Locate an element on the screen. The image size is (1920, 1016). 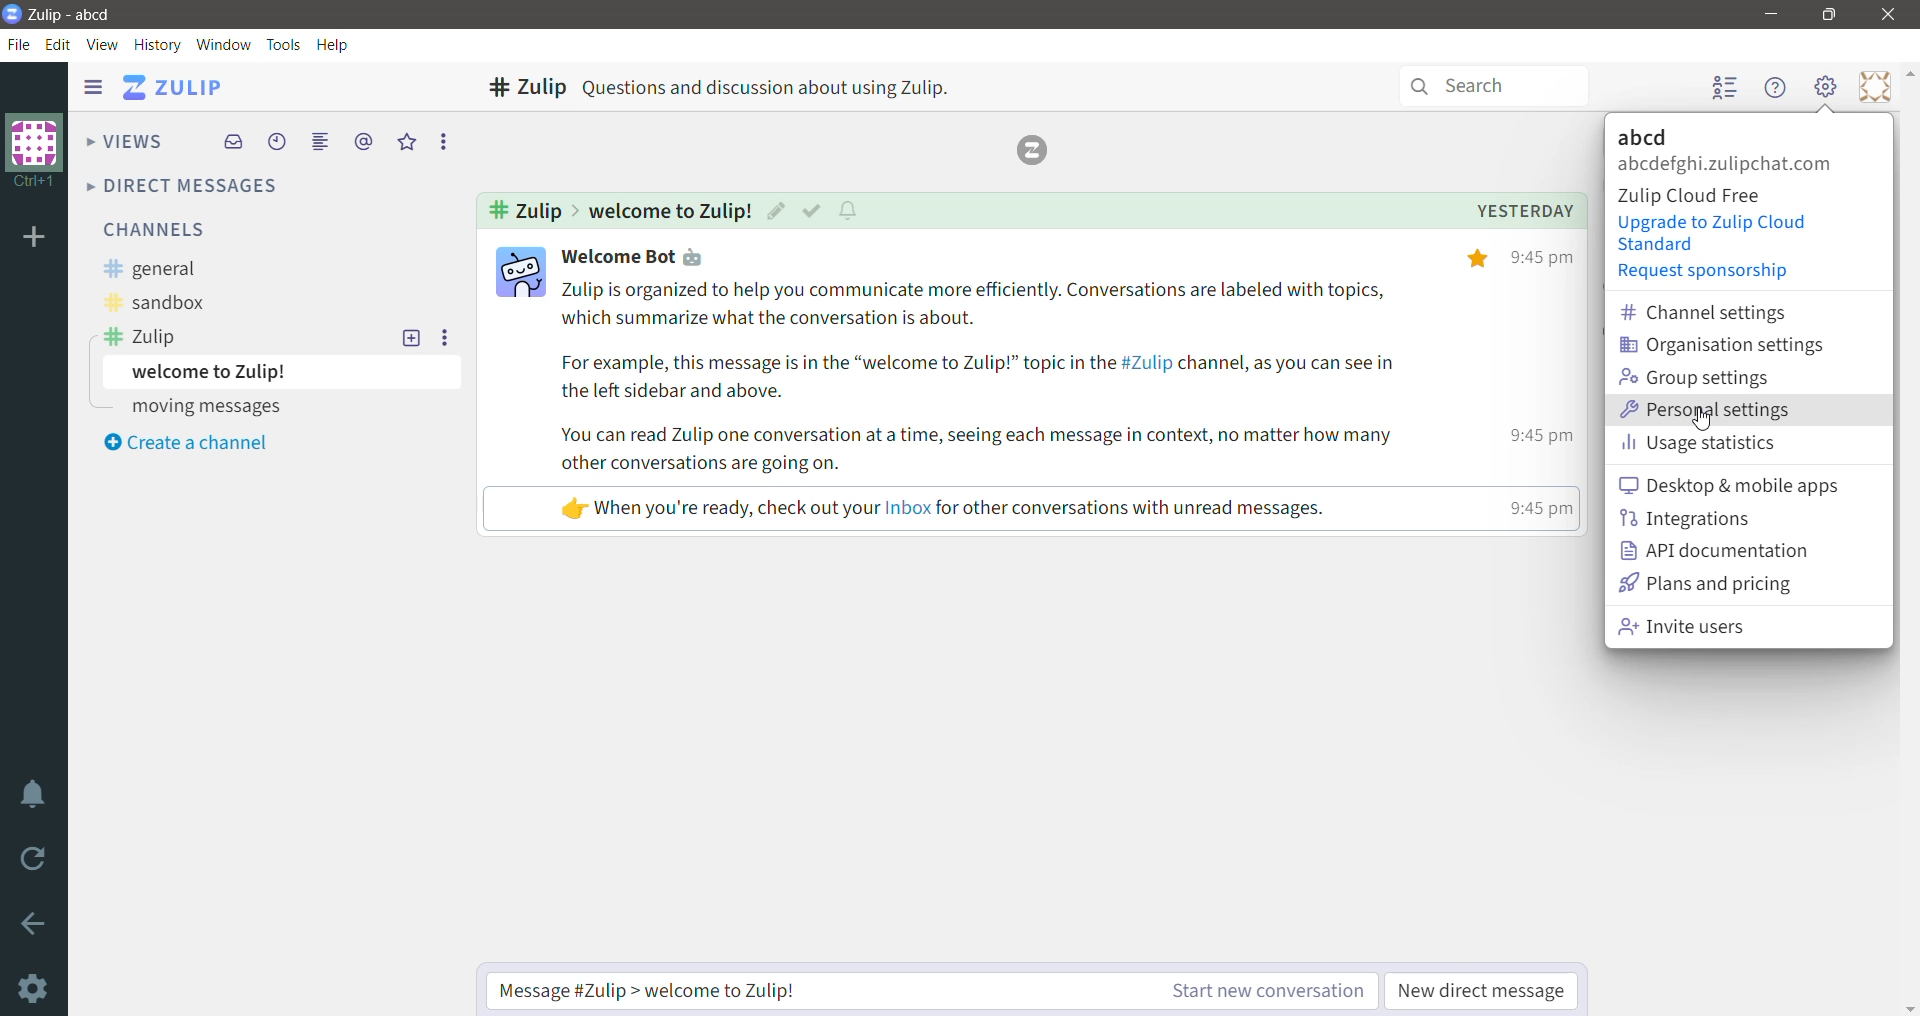
Combined feed is located at coordinates (322, 142).